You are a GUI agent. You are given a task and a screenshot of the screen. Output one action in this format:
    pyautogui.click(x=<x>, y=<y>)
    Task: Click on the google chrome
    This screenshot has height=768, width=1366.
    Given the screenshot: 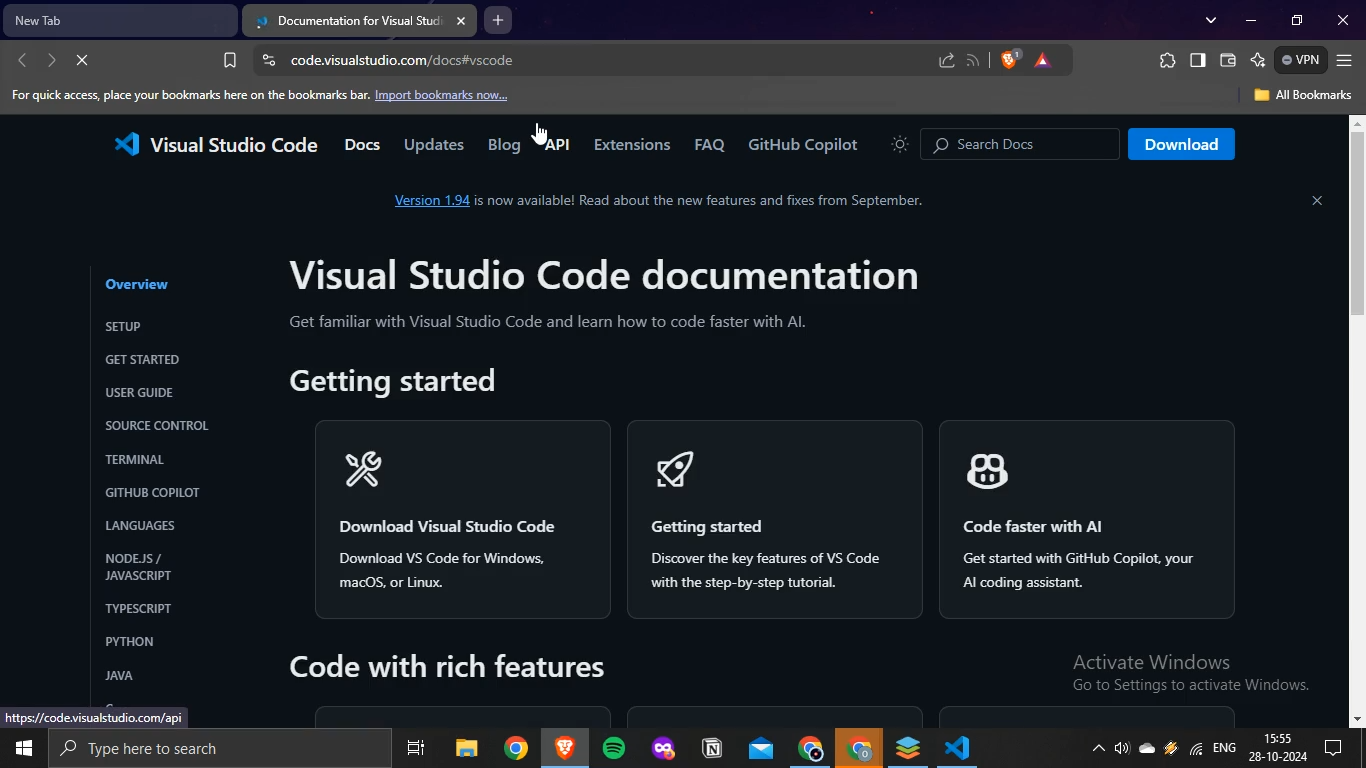 What is the action you would take?
    pyautogui.click(x=859, y=749)
    